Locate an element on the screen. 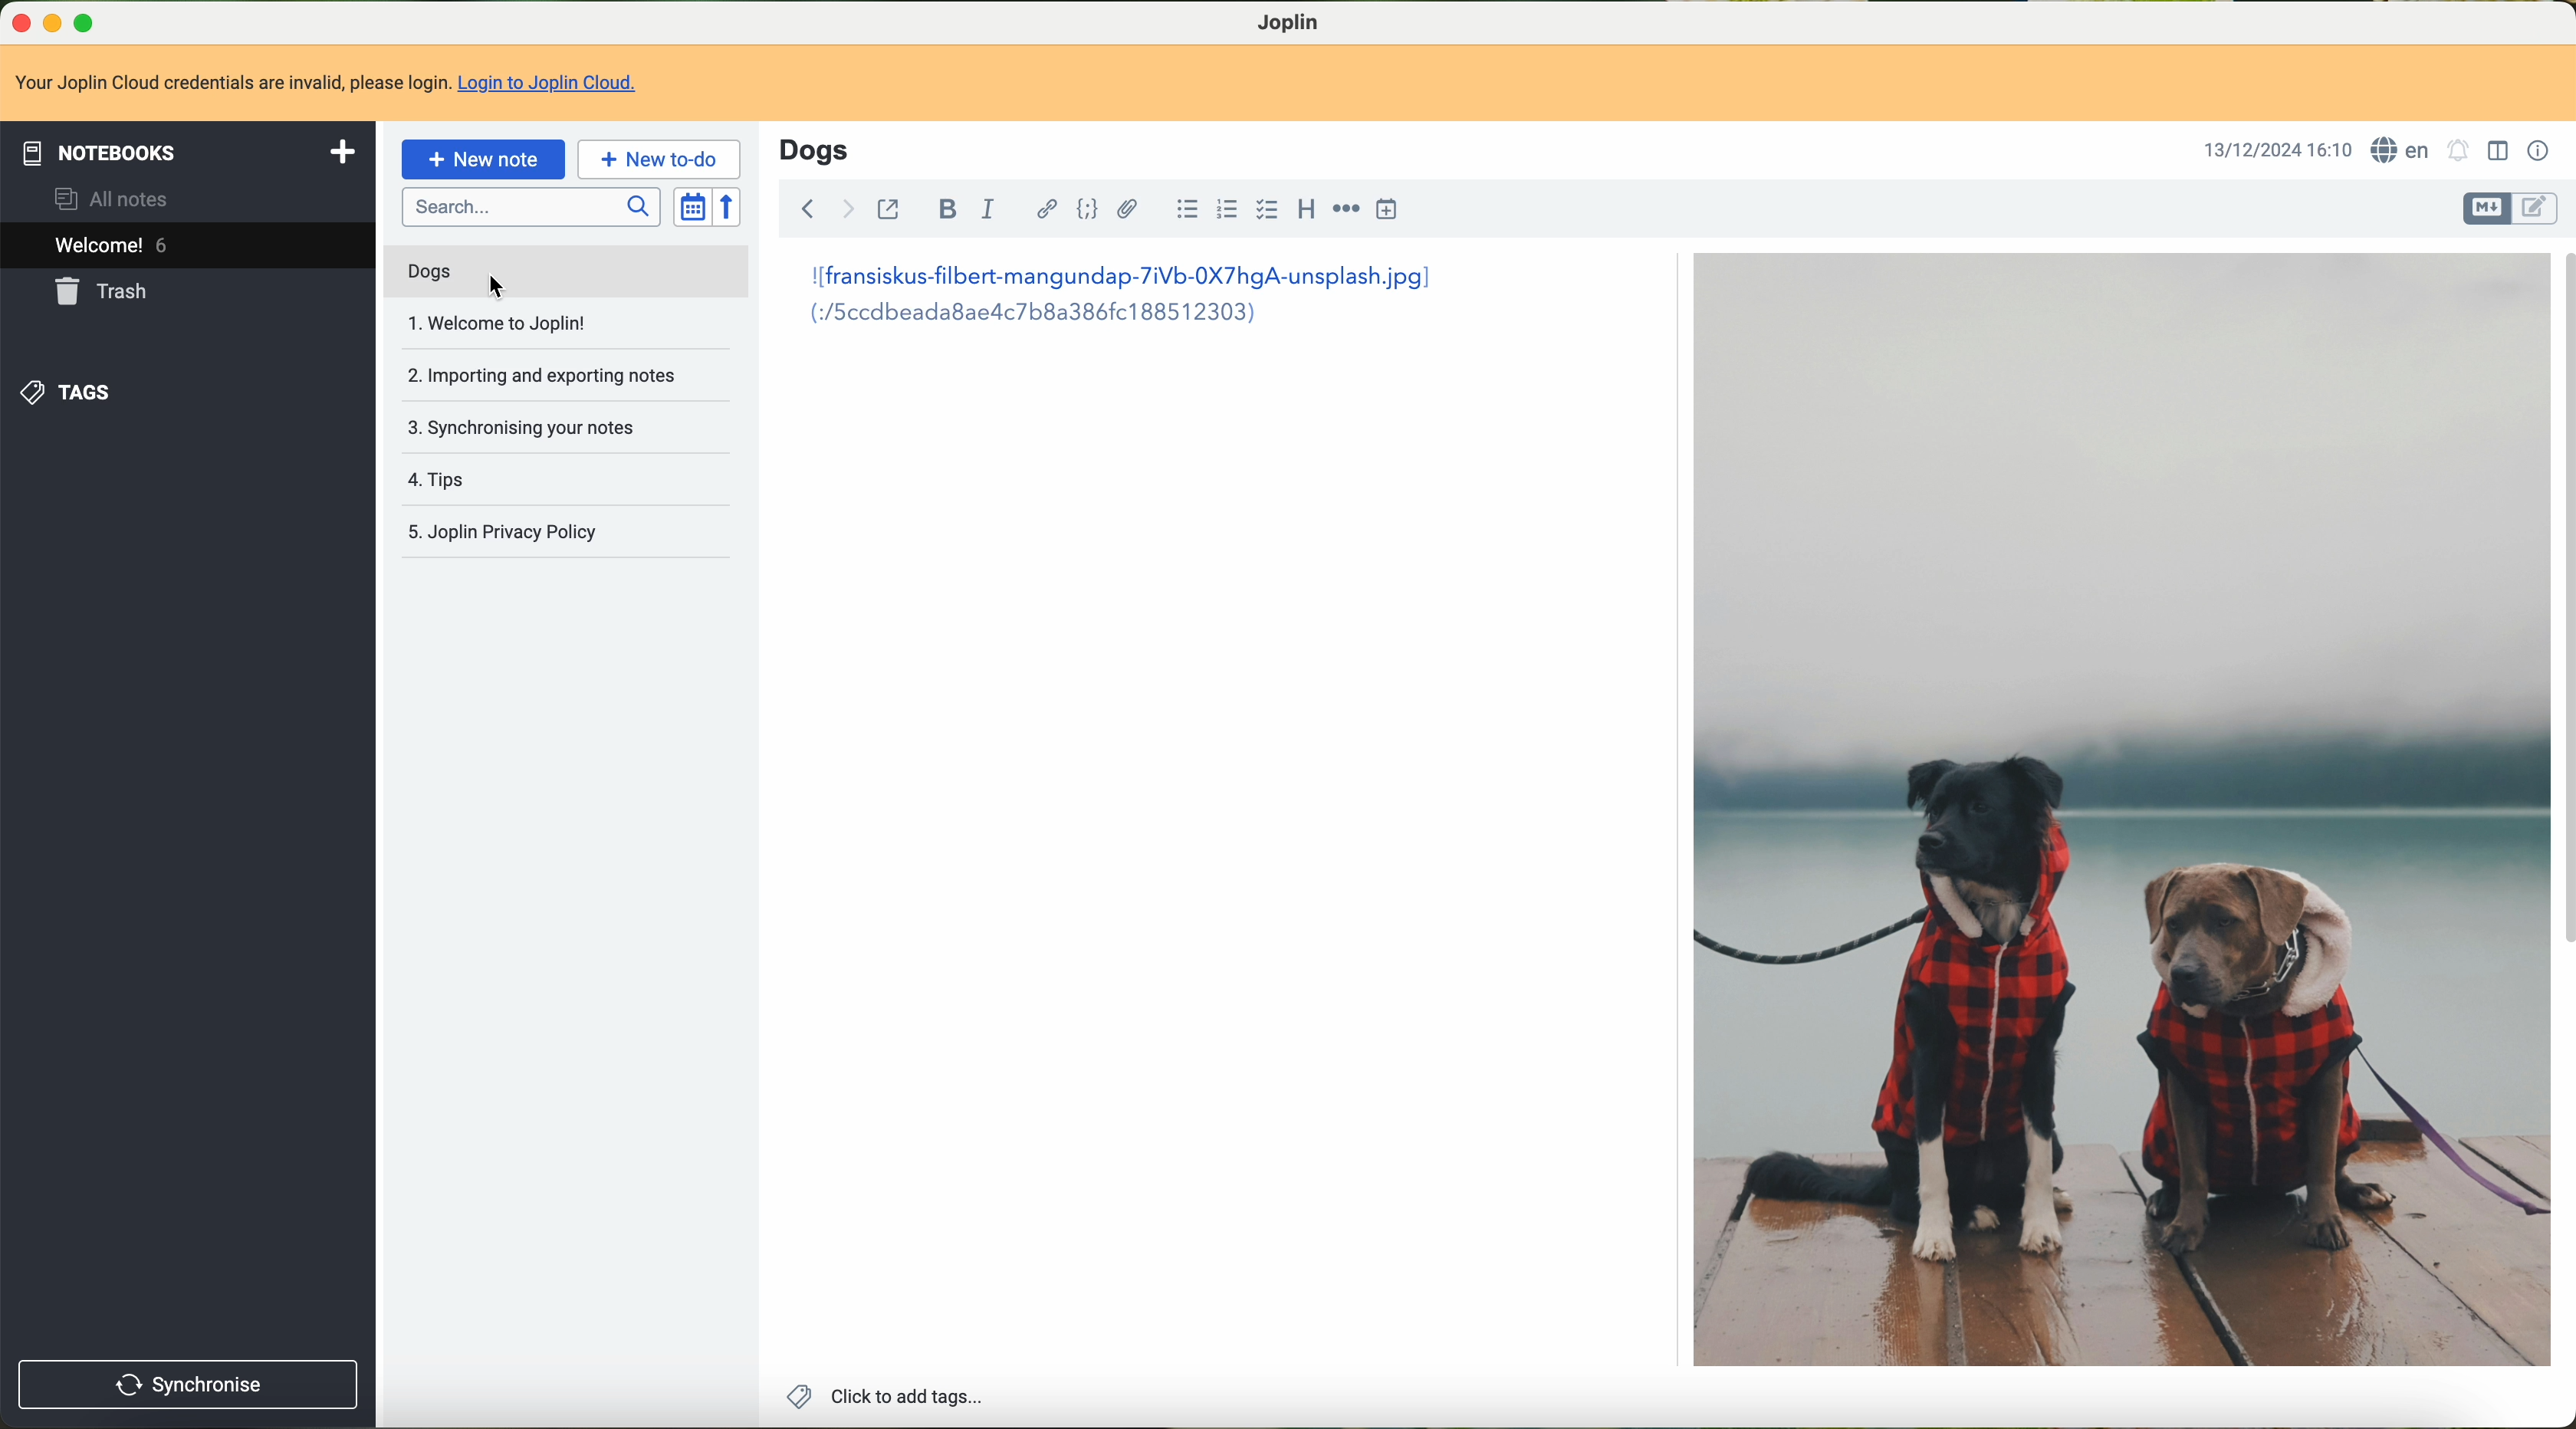 The image size is (2576, 1429). dogs note is located at coordinates (427, 272).